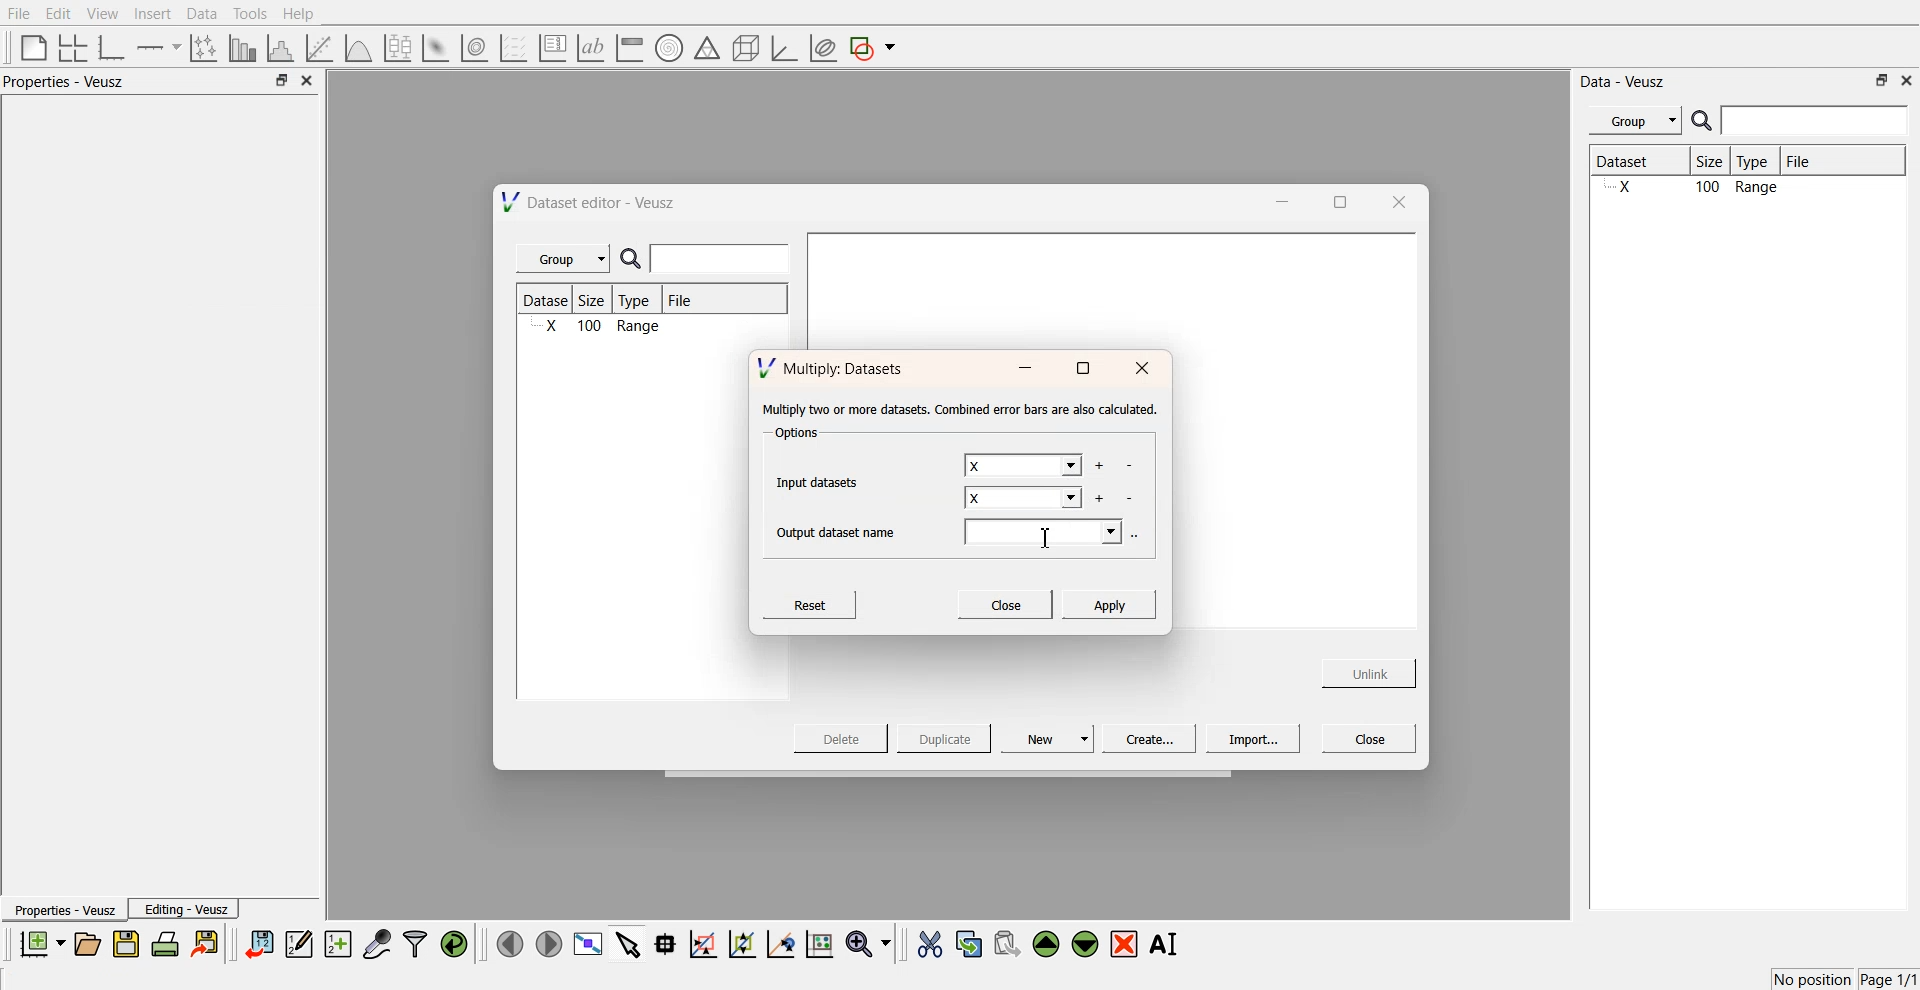 The image size is (1920, 990). What do you see at coordinates (794, 435) in the screenshot?
I see `Options` at bounding box center [794, 435].